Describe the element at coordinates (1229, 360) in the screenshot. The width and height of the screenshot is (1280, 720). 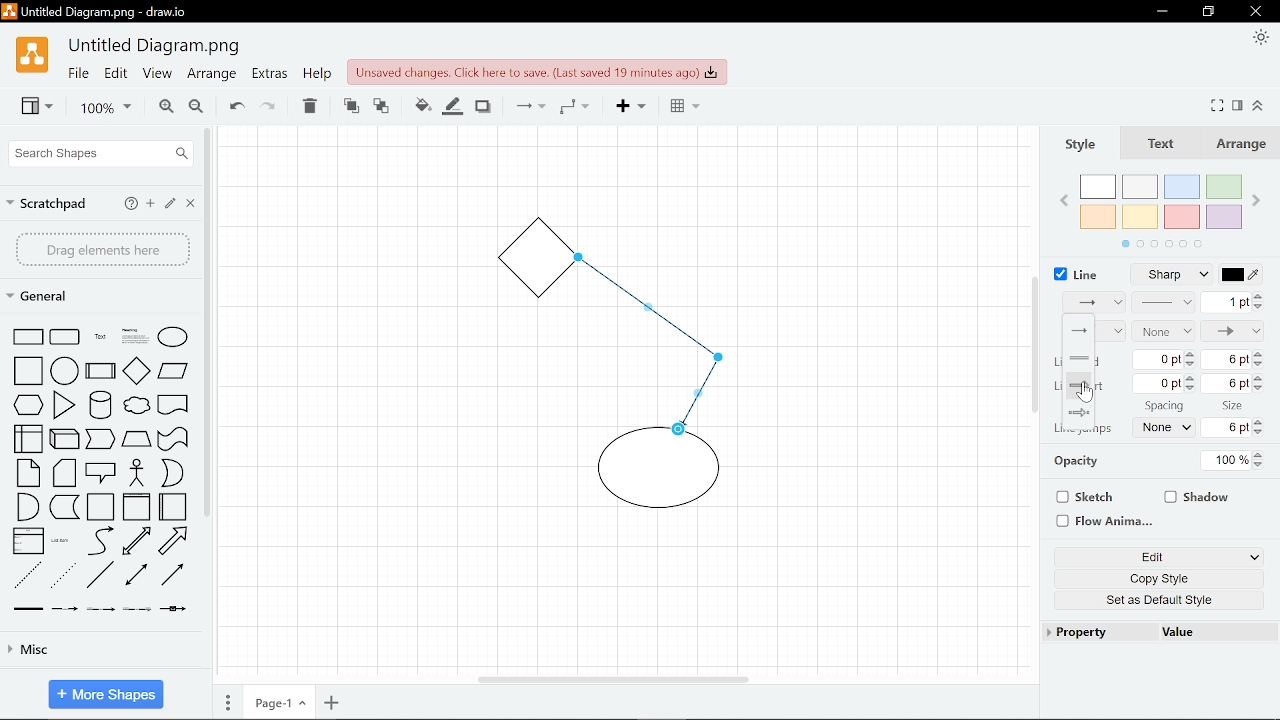
I see `Line start spacing` at that location.